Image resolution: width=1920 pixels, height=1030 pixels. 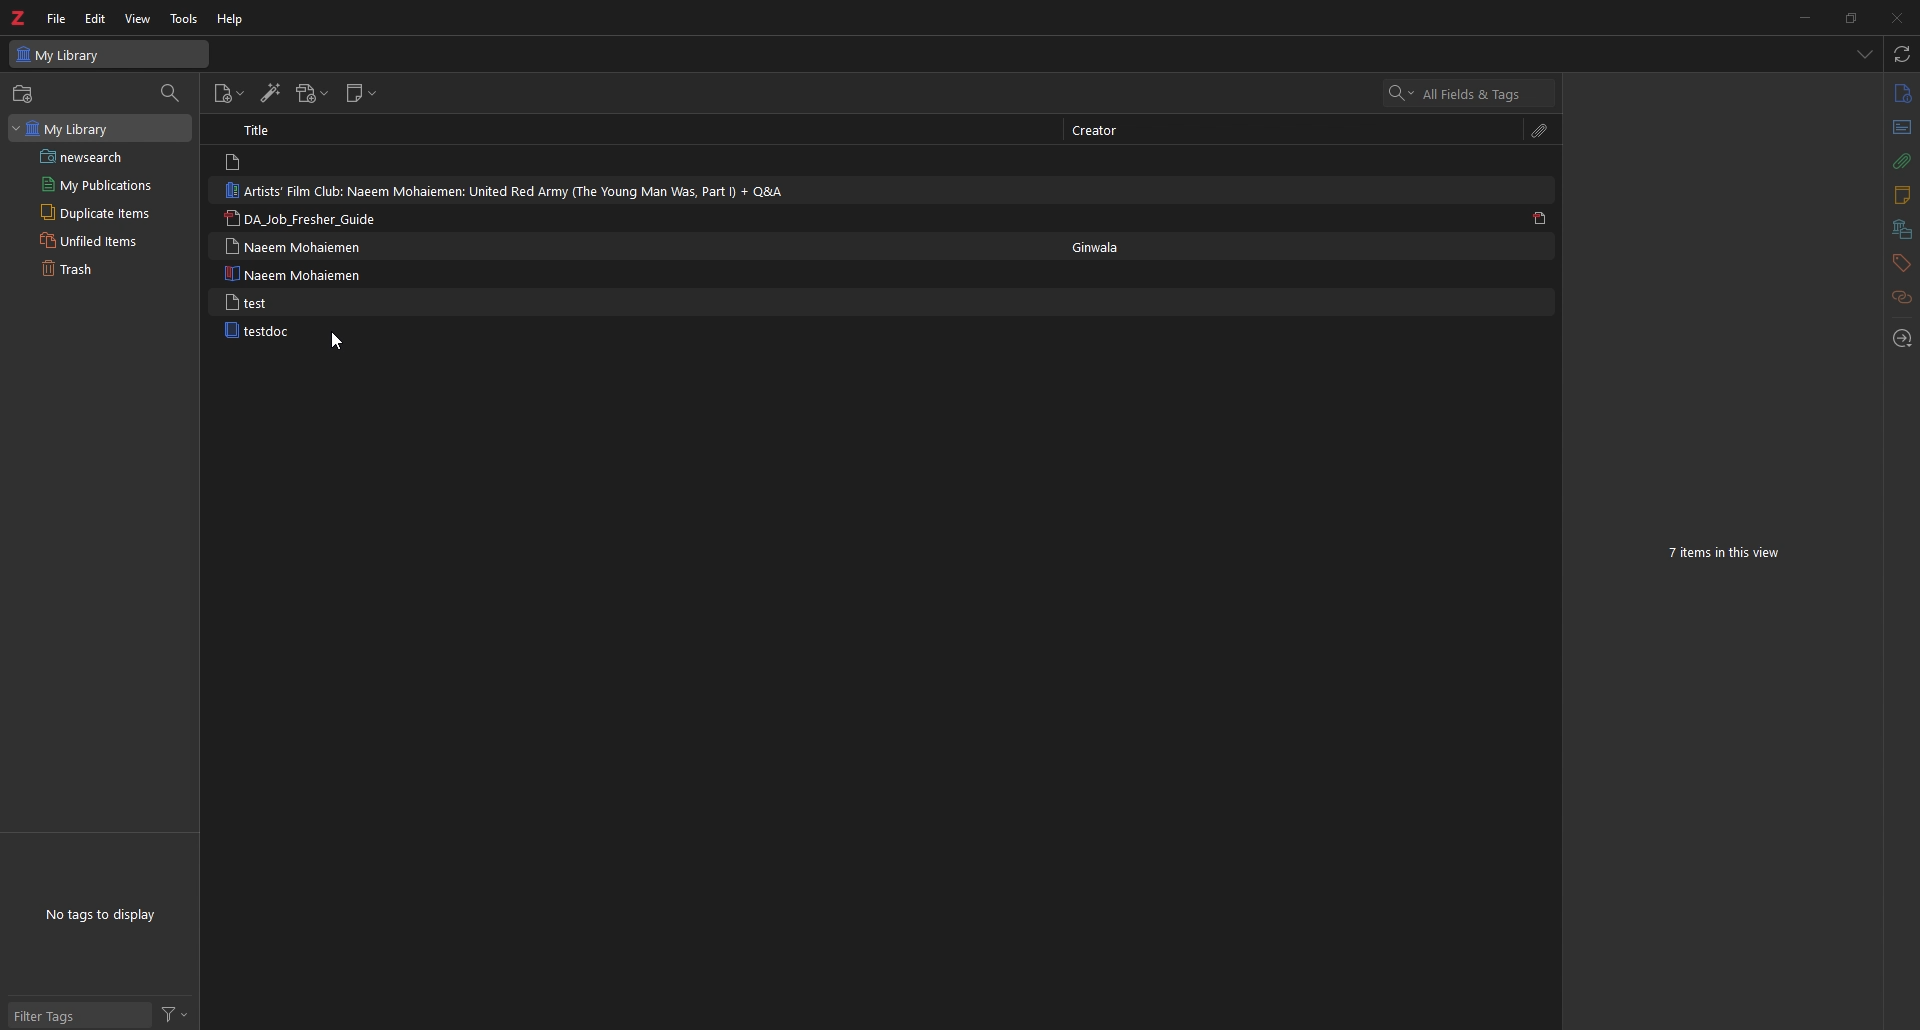 What do you see at coordinates (1540, 219) in the screenshot?
I see `pdf` at bounding box center [1540, 219].